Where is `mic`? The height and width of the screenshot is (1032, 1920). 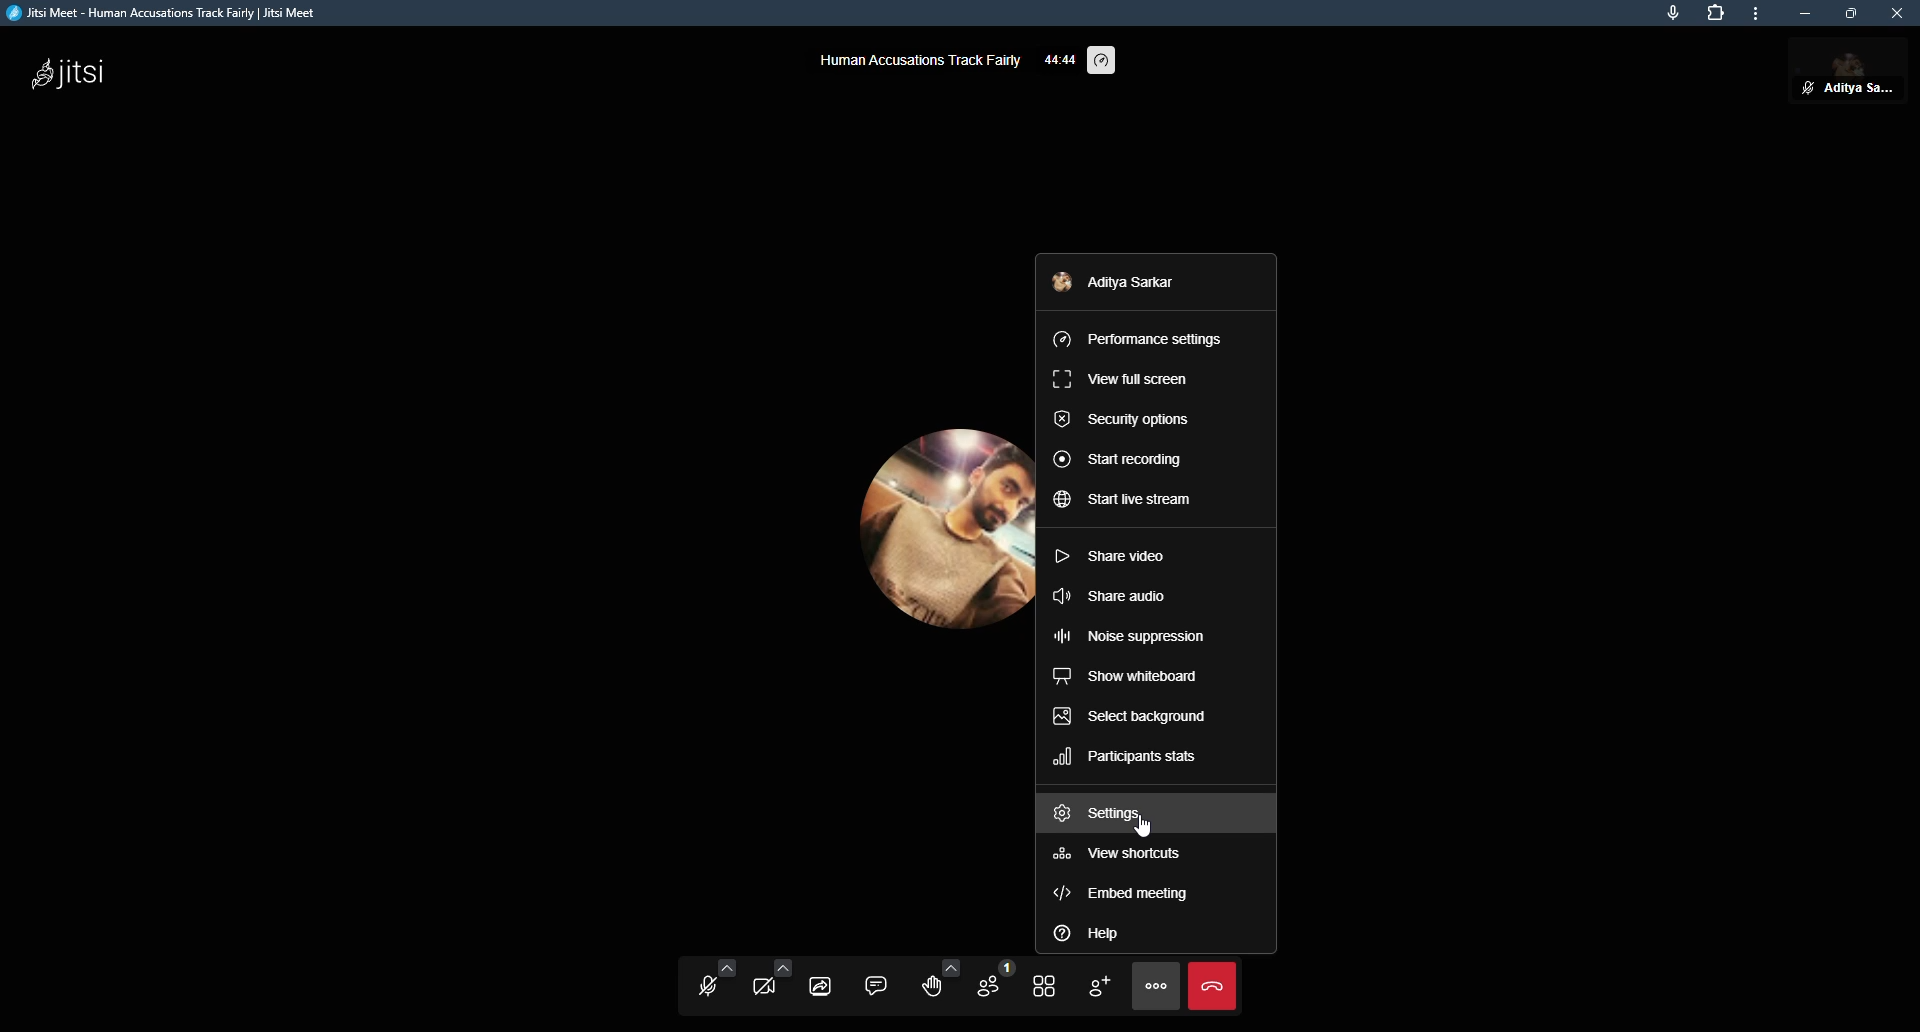 mic is located at coordinates (1672, 10).